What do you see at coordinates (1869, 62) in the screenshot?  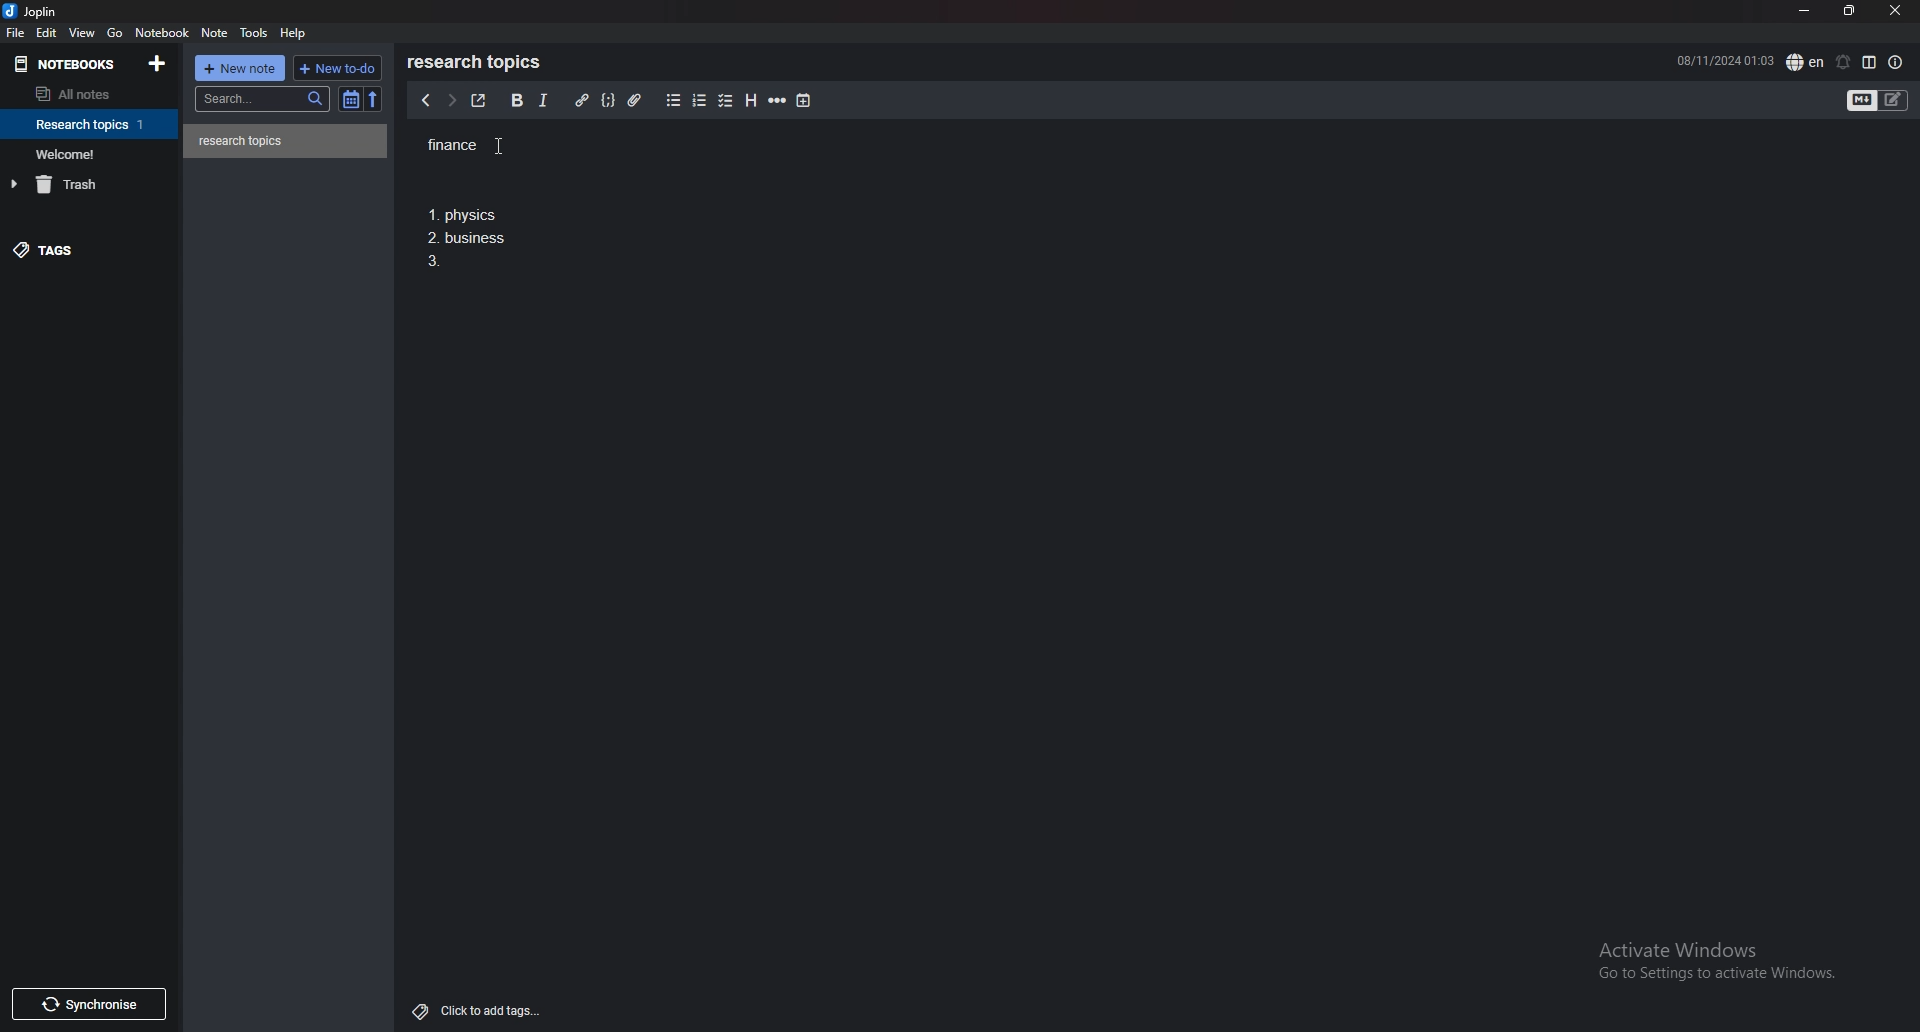 I see `toggle editor layout` at bounding box center [1869, 62].